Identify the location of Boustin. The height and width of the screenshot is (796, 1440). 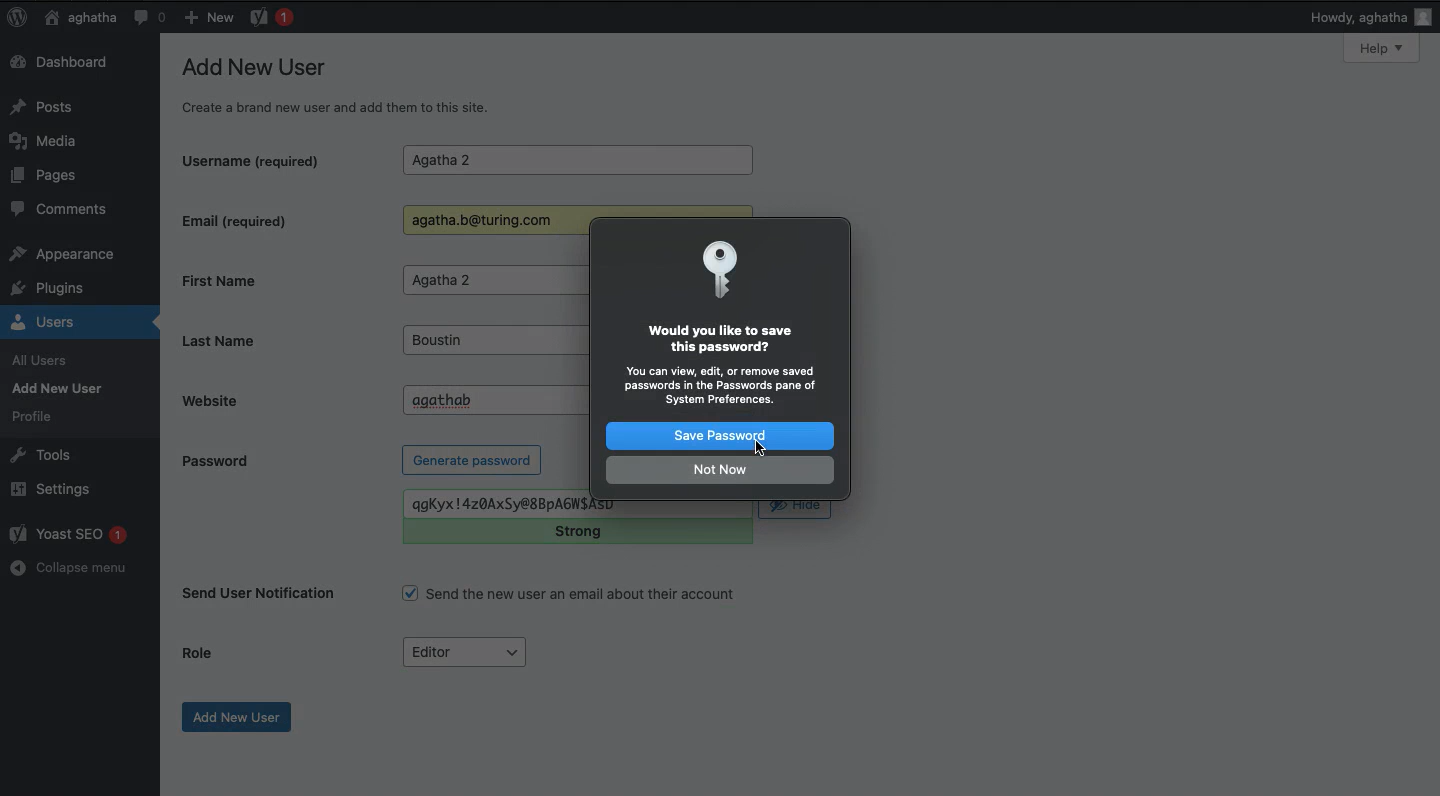
(471, 341).